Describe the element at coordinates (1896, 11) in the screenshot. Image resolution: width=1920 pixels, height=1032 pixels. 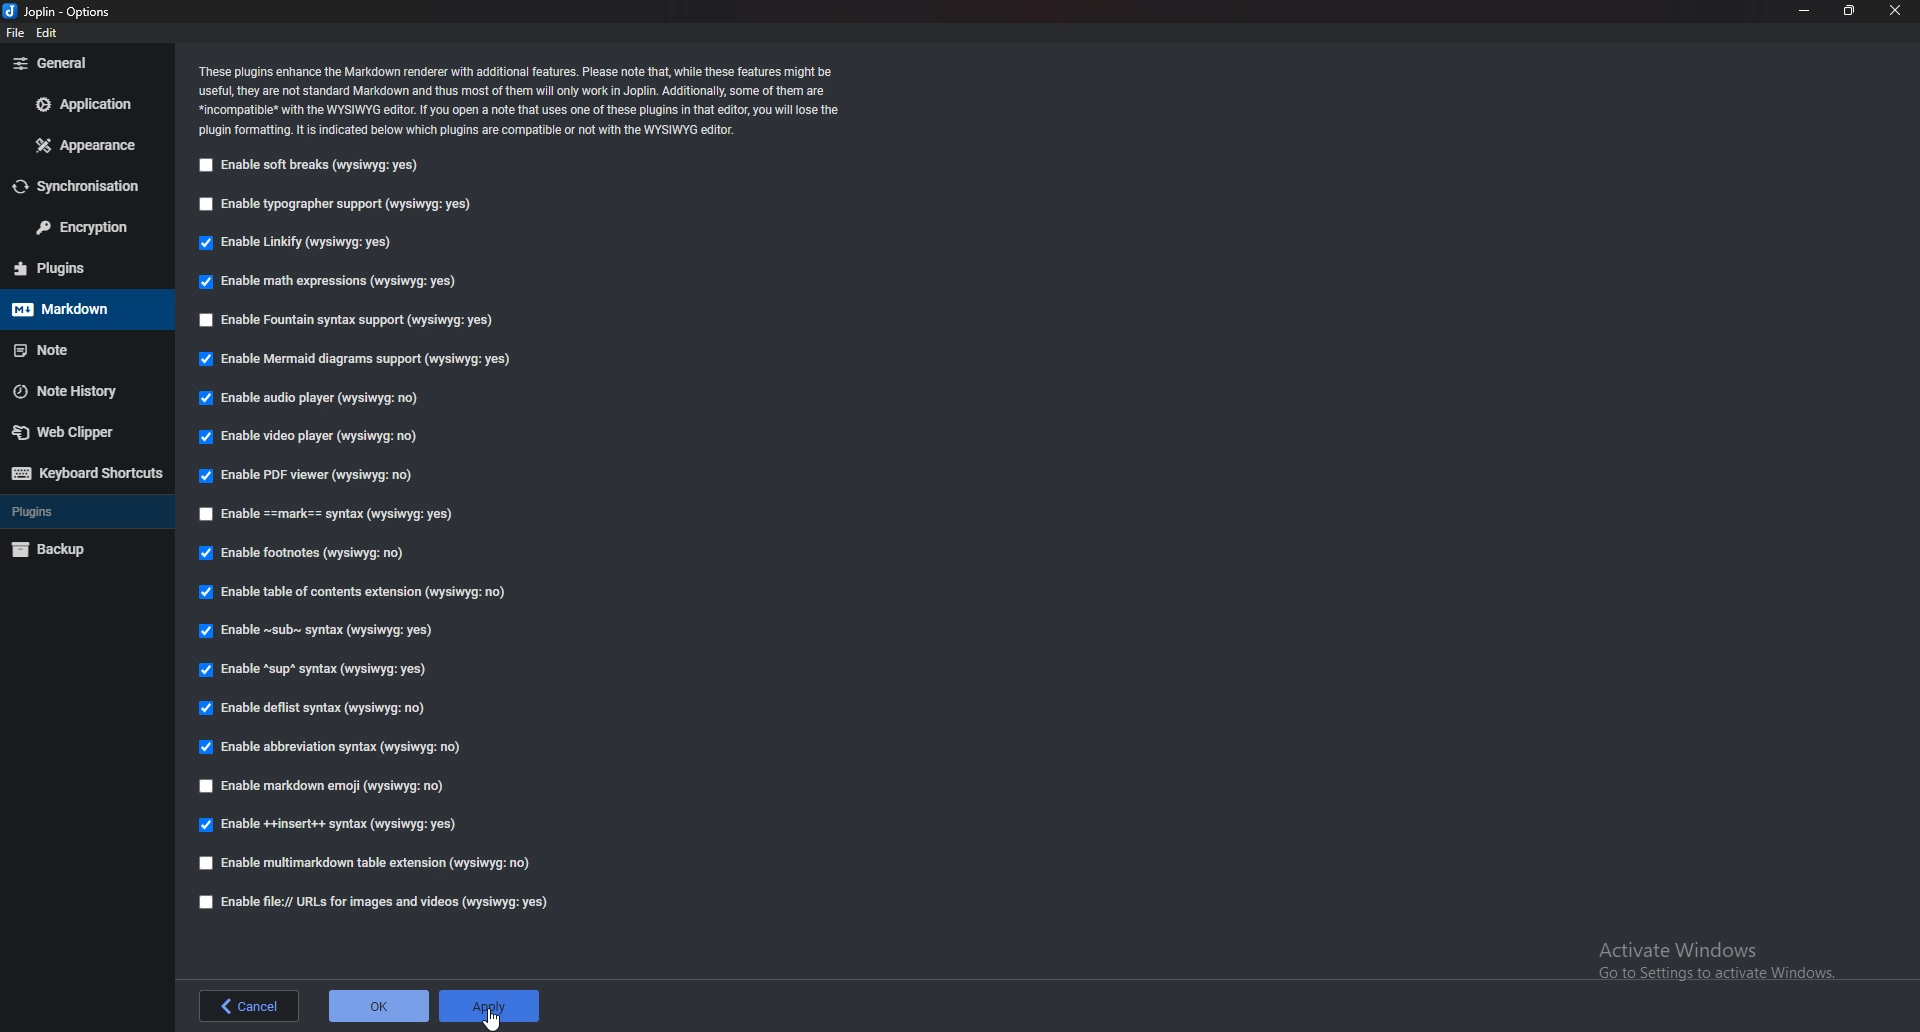
I see `close` at that location.